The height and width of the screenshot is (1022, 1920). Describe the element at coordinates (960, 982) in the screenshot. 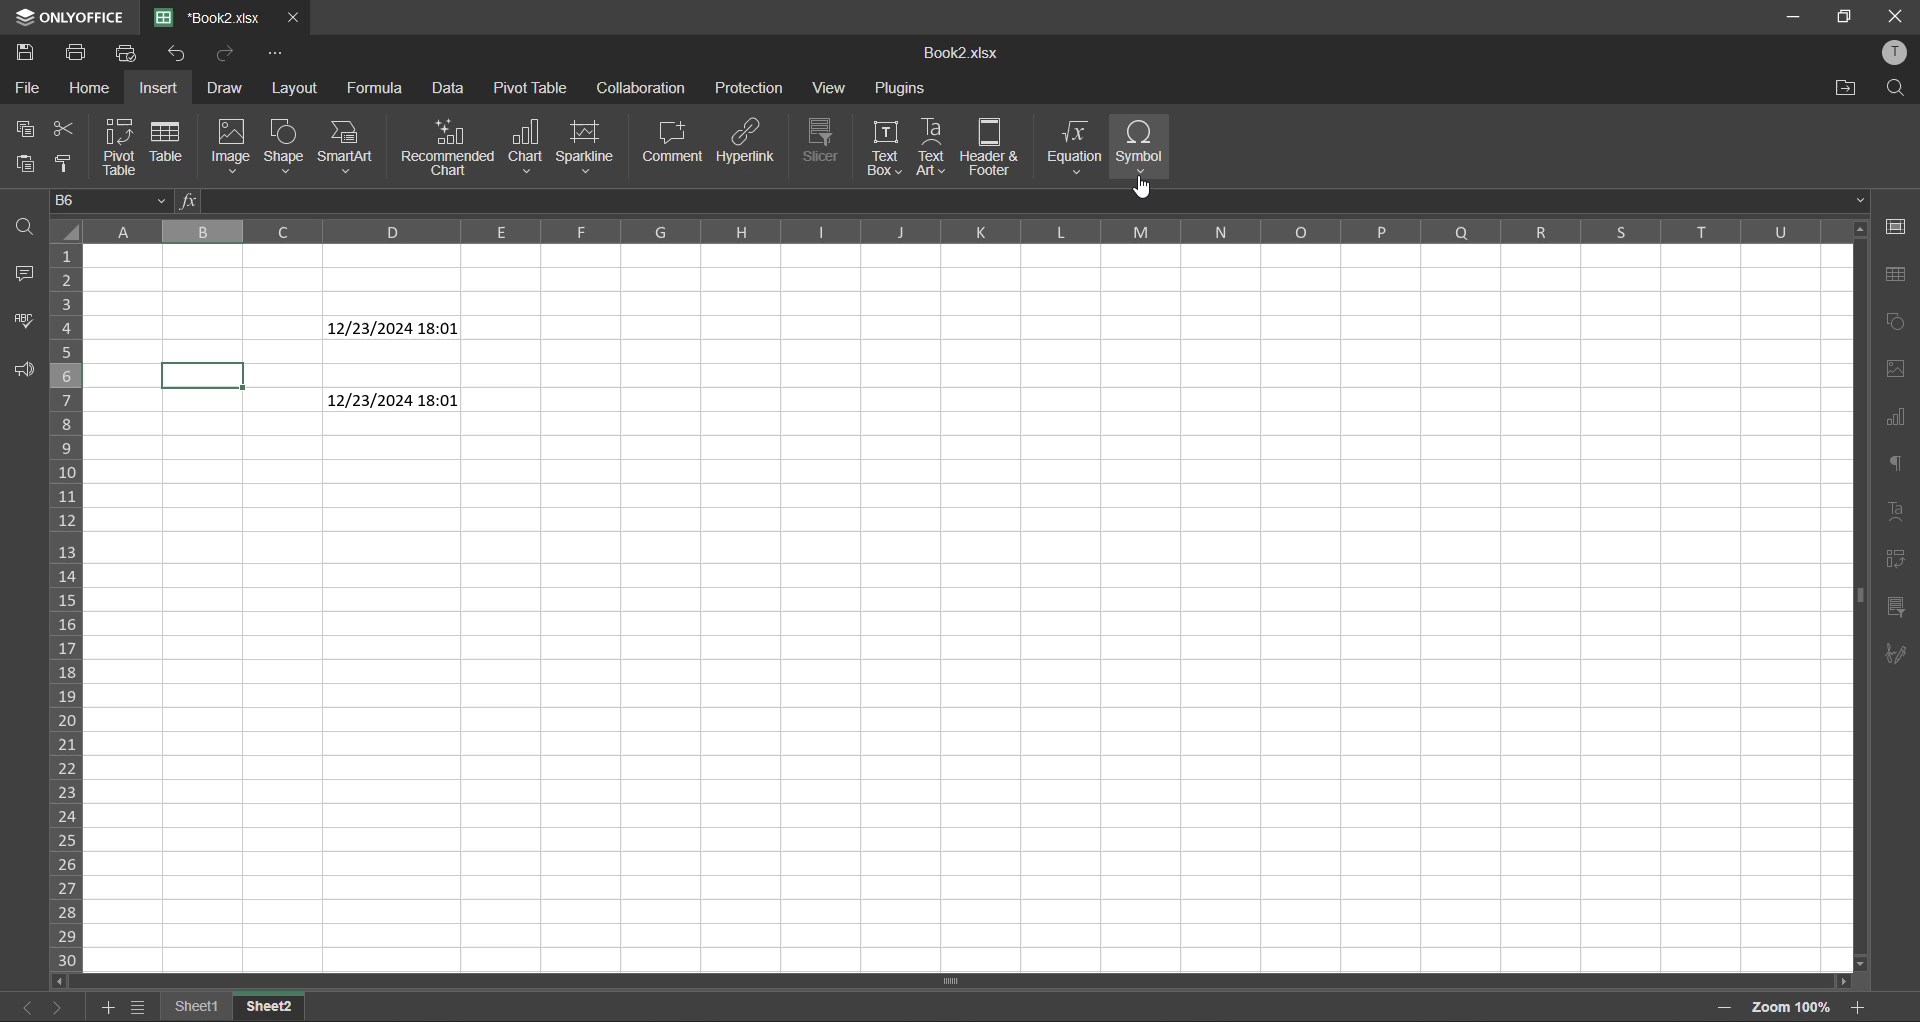

I see `scrollbar` at that location.